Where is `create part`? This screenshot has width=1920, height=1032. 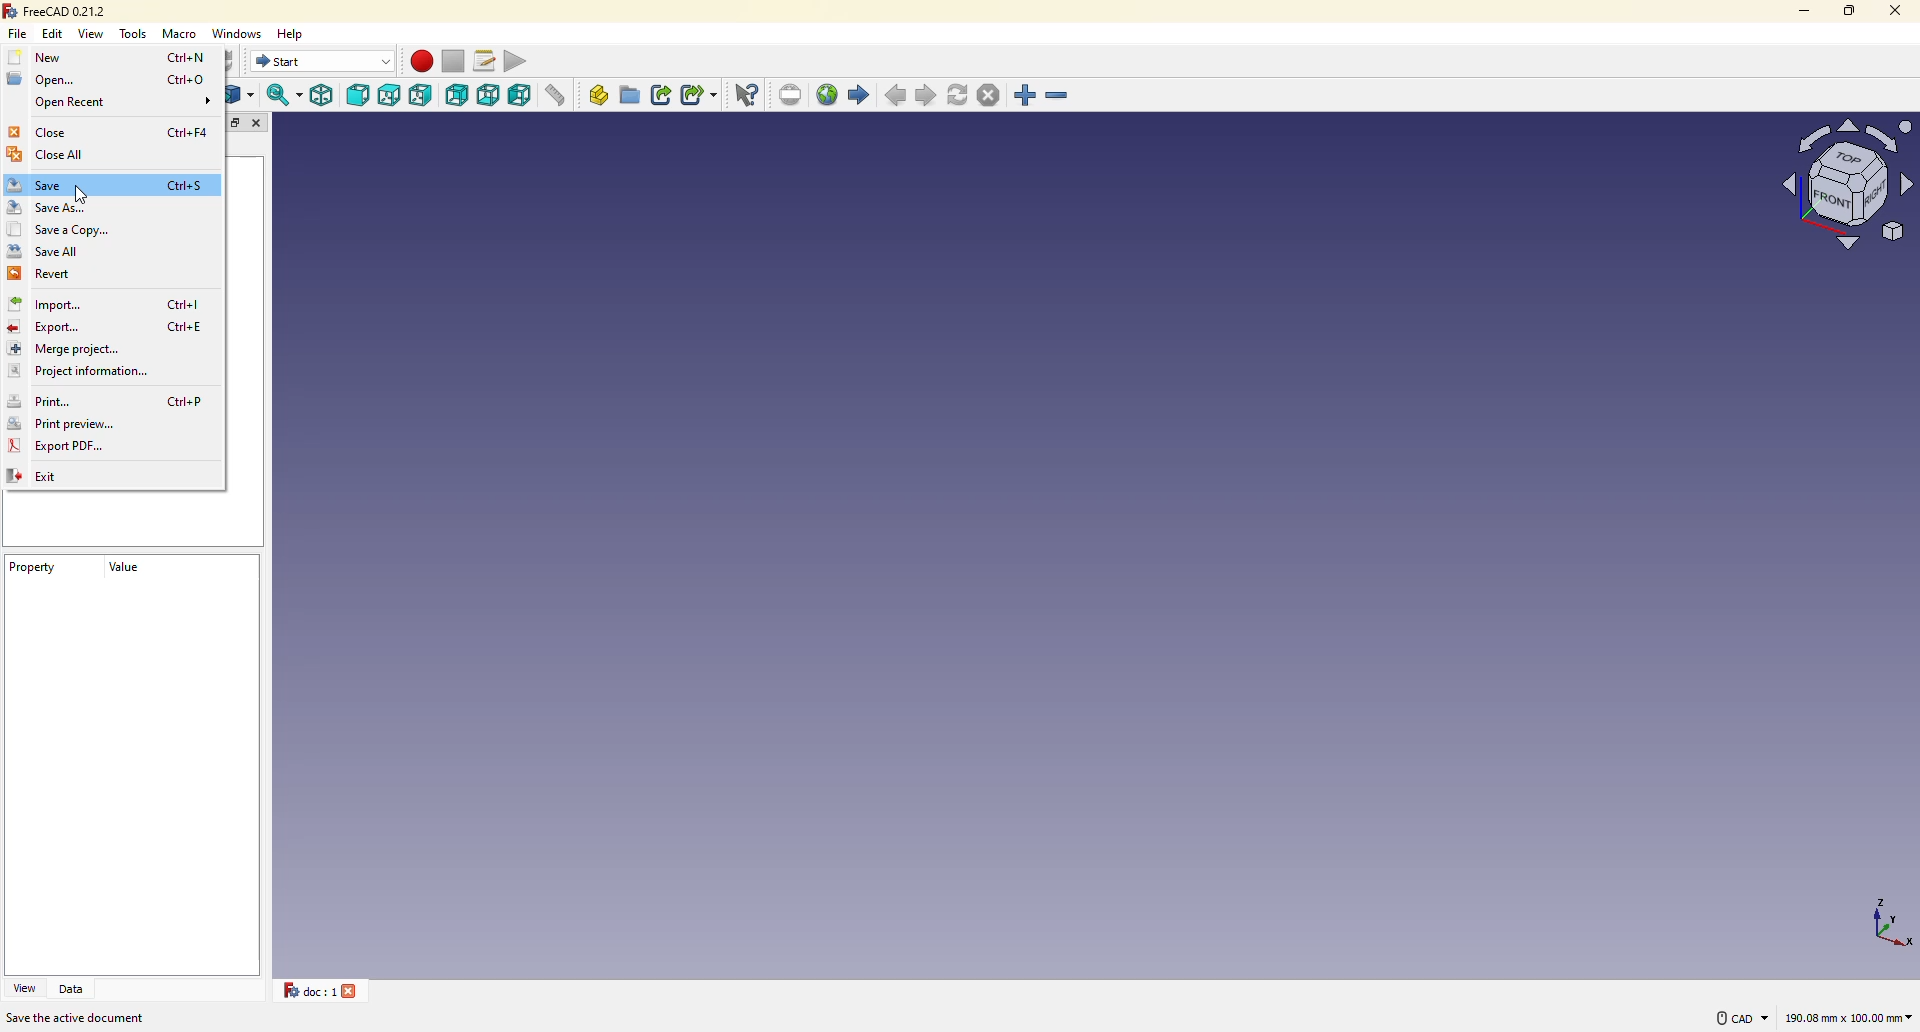 create part is located at coordinates (599, 94).